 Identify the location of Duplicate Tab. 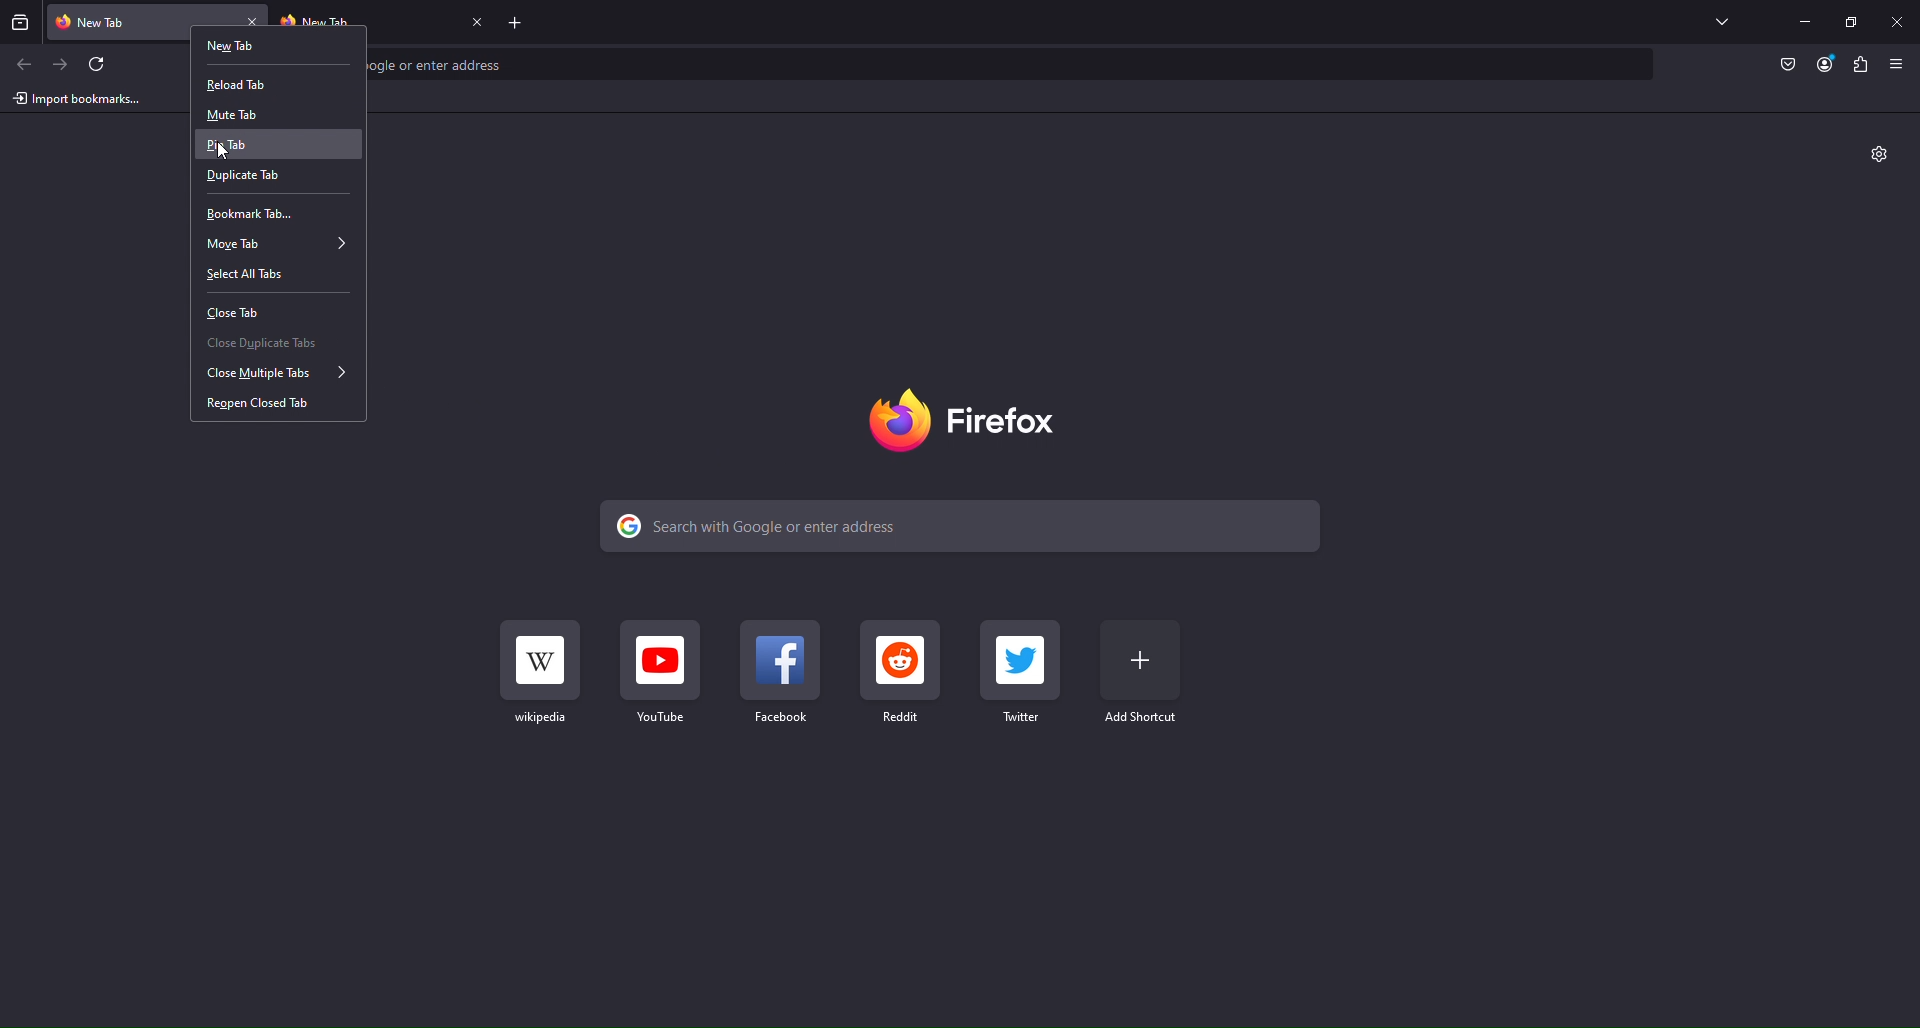
(278, 178).